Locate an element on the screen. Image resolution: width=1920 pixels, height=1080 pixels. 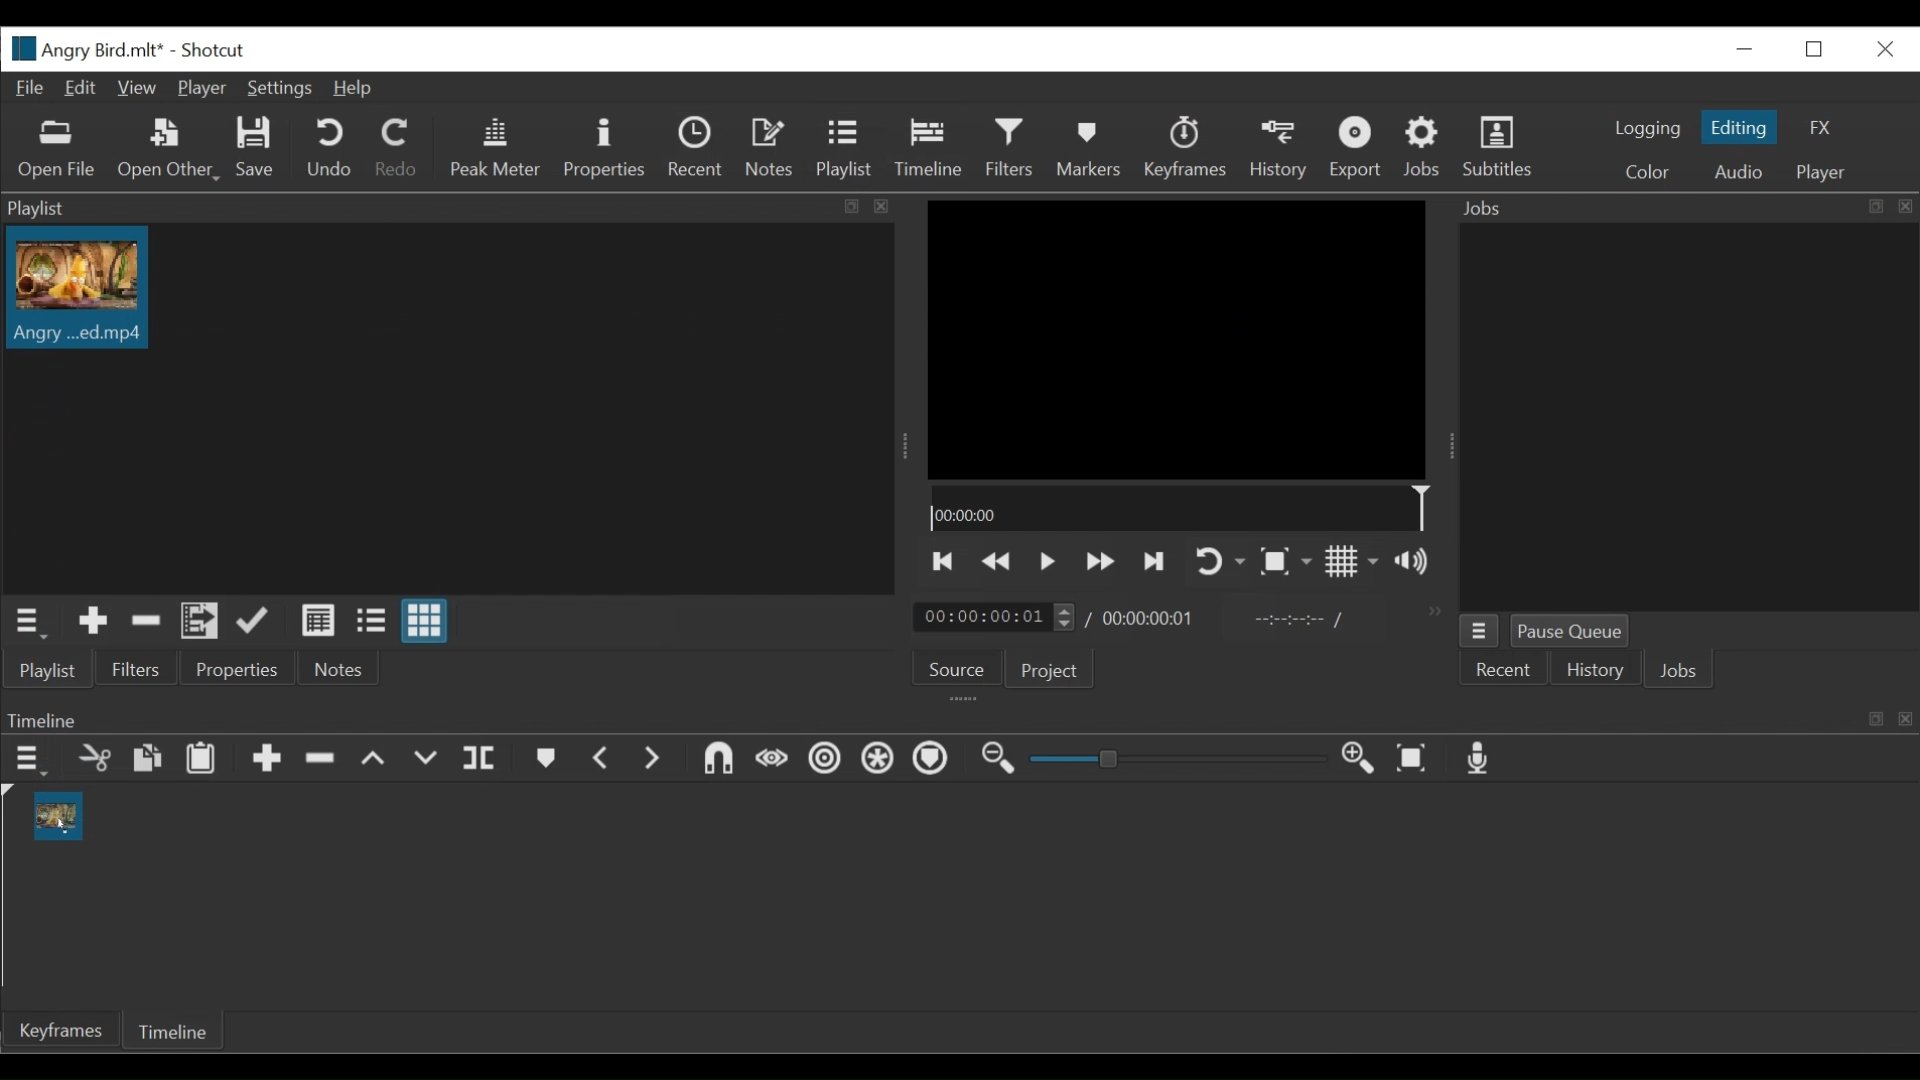
Editing is located at coordinates (1739, 127).